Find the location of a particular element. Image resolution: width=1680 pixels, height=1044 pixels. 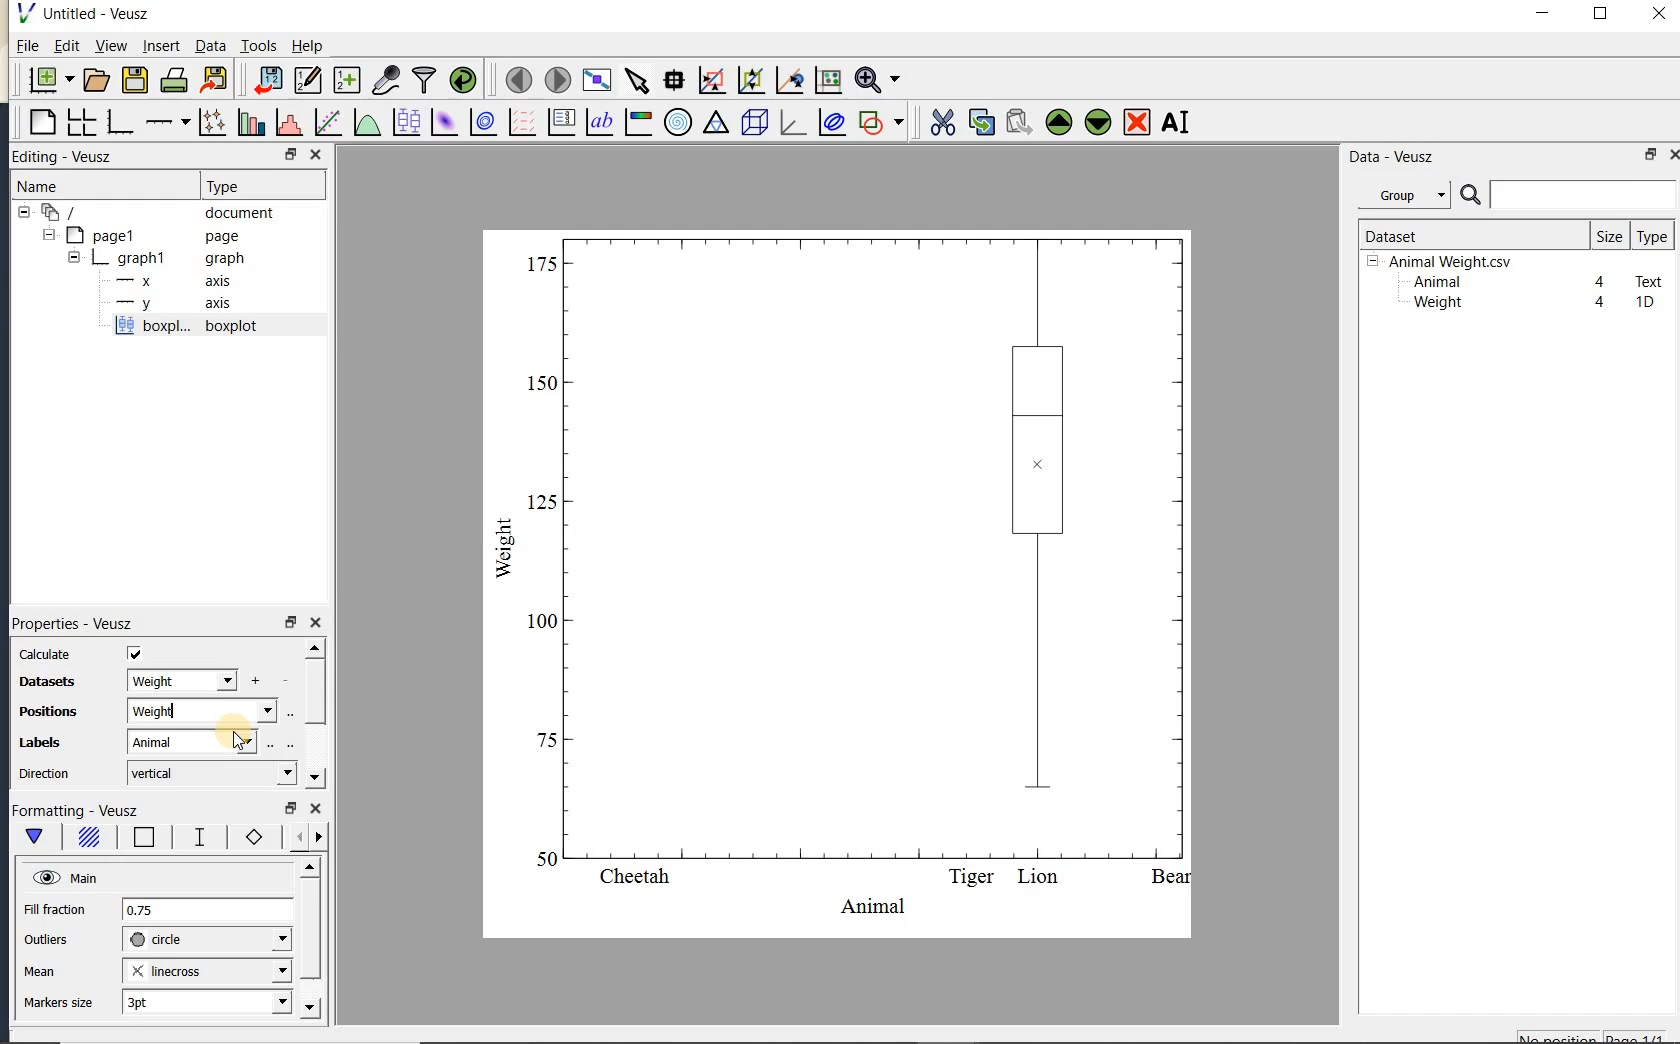

capture remote data is located at coordinates (386, 79).